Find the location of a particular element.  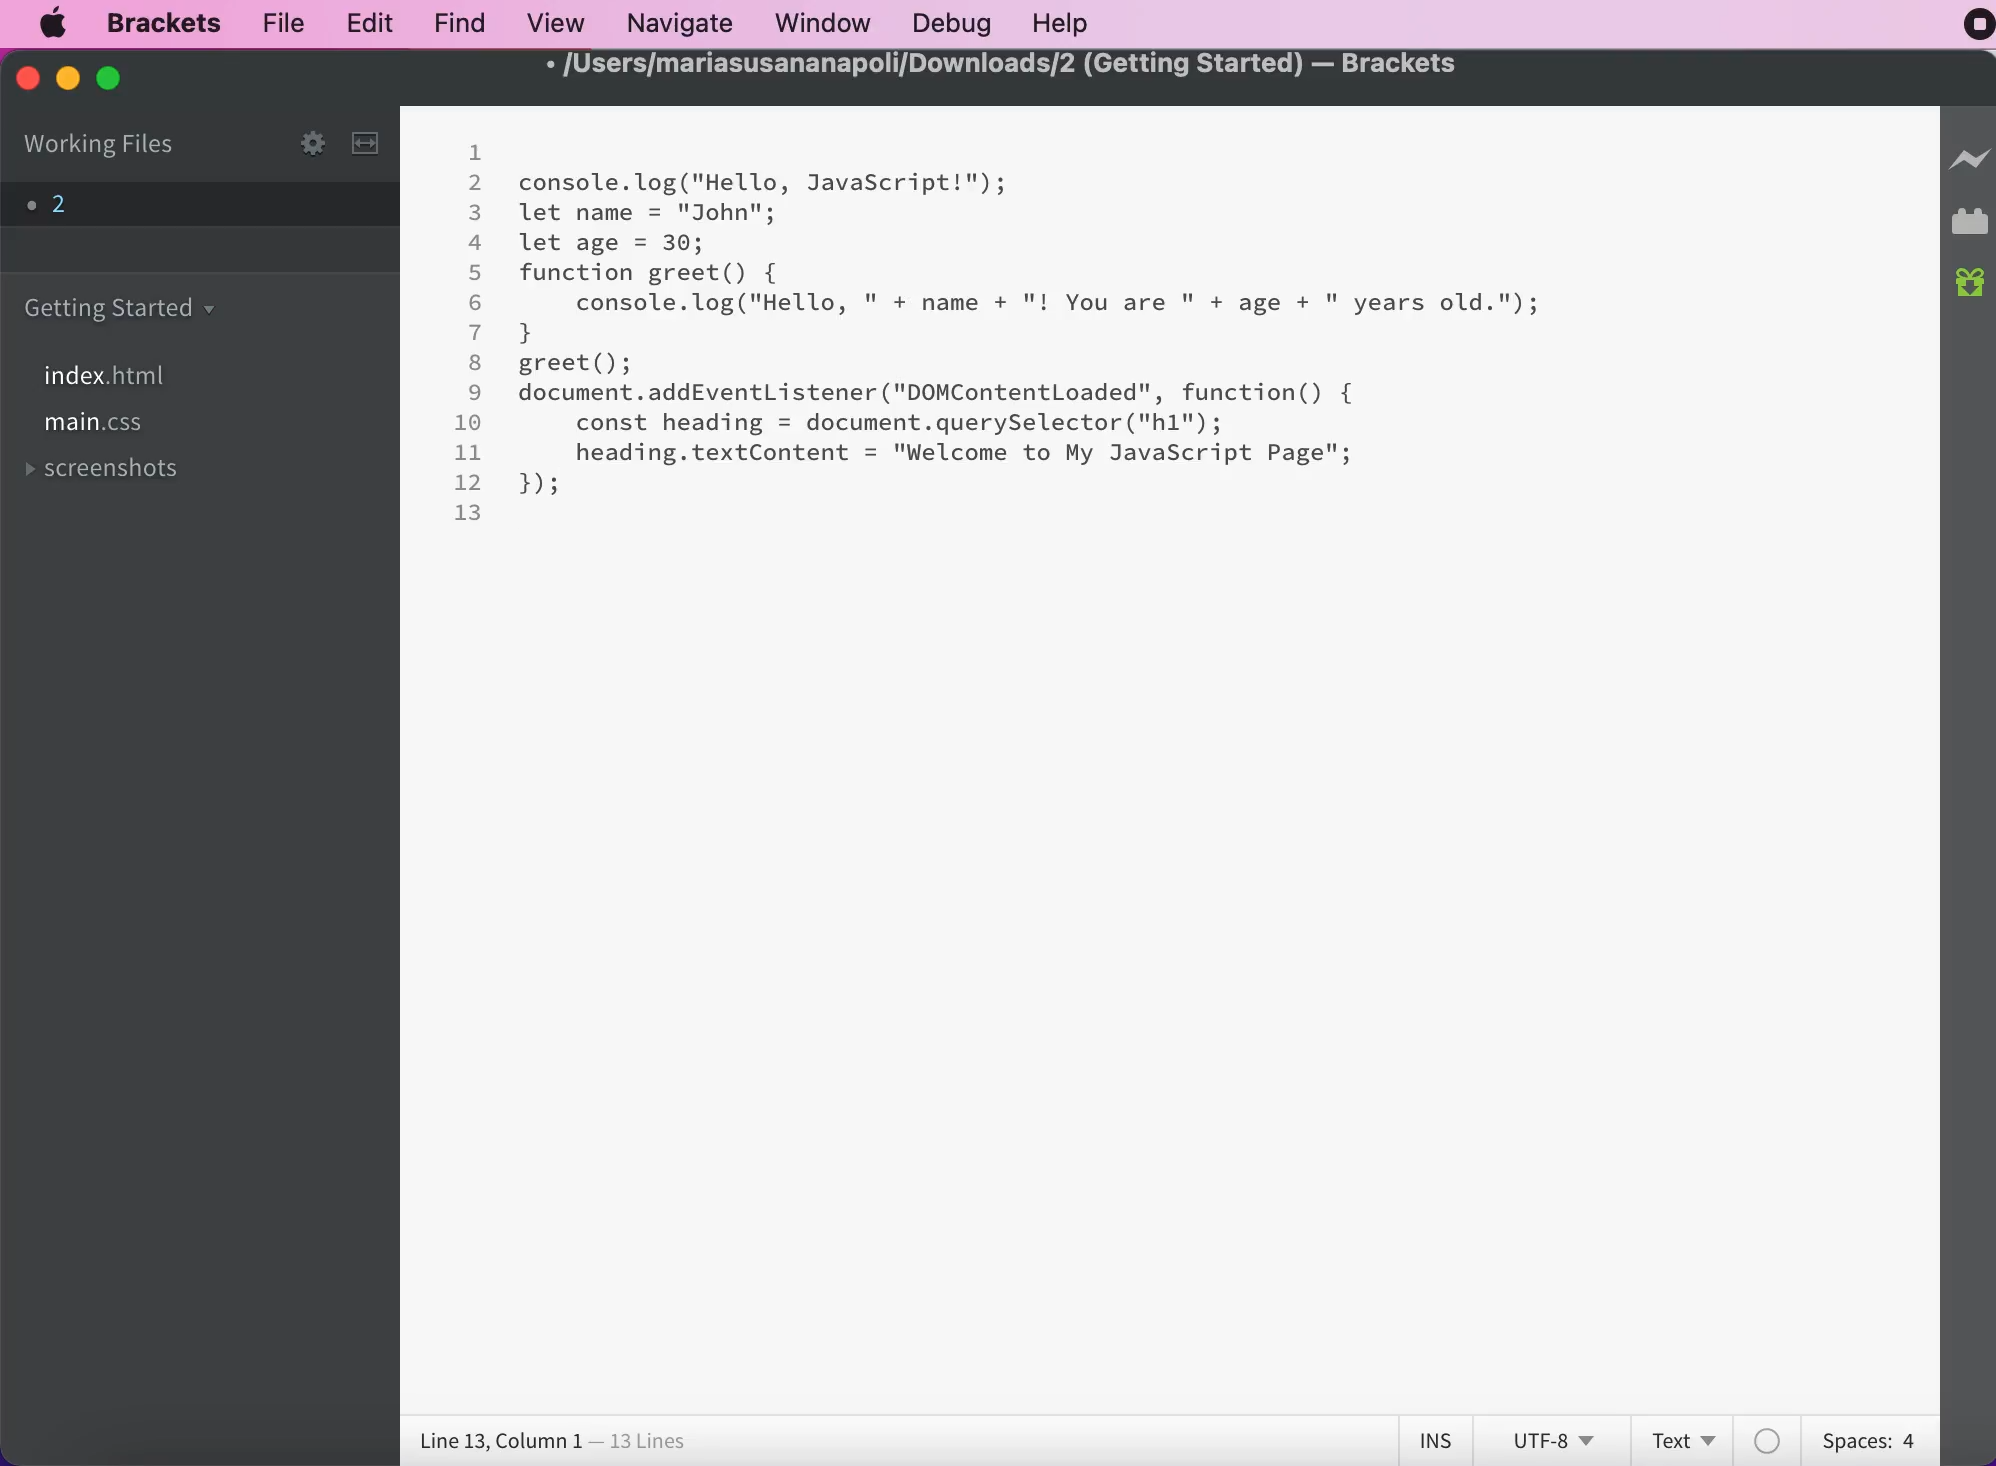

3 is located at coordinates (476, 214).